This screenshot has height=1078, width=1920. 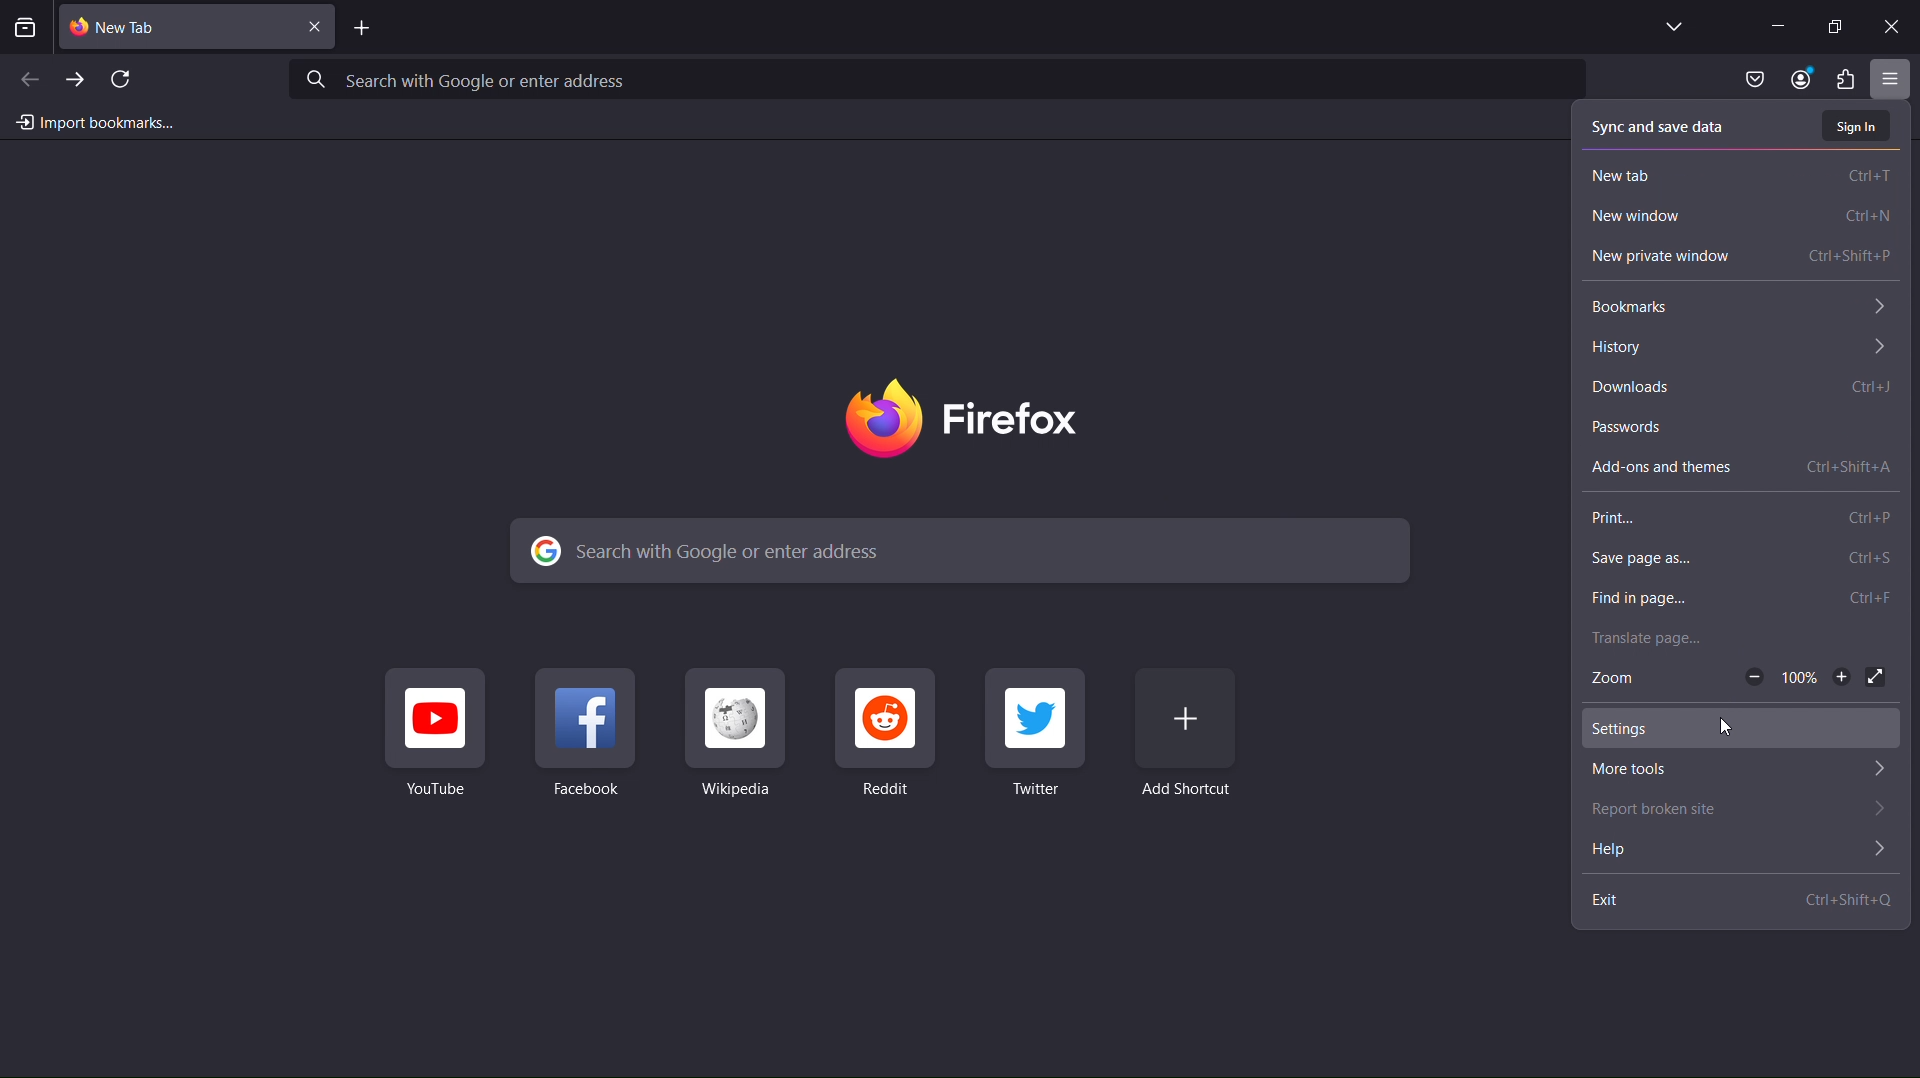 What do you see at coordinates (1742, 600) in the screenshot?
I see `Find in page...` at bounding box center [1742, 600].